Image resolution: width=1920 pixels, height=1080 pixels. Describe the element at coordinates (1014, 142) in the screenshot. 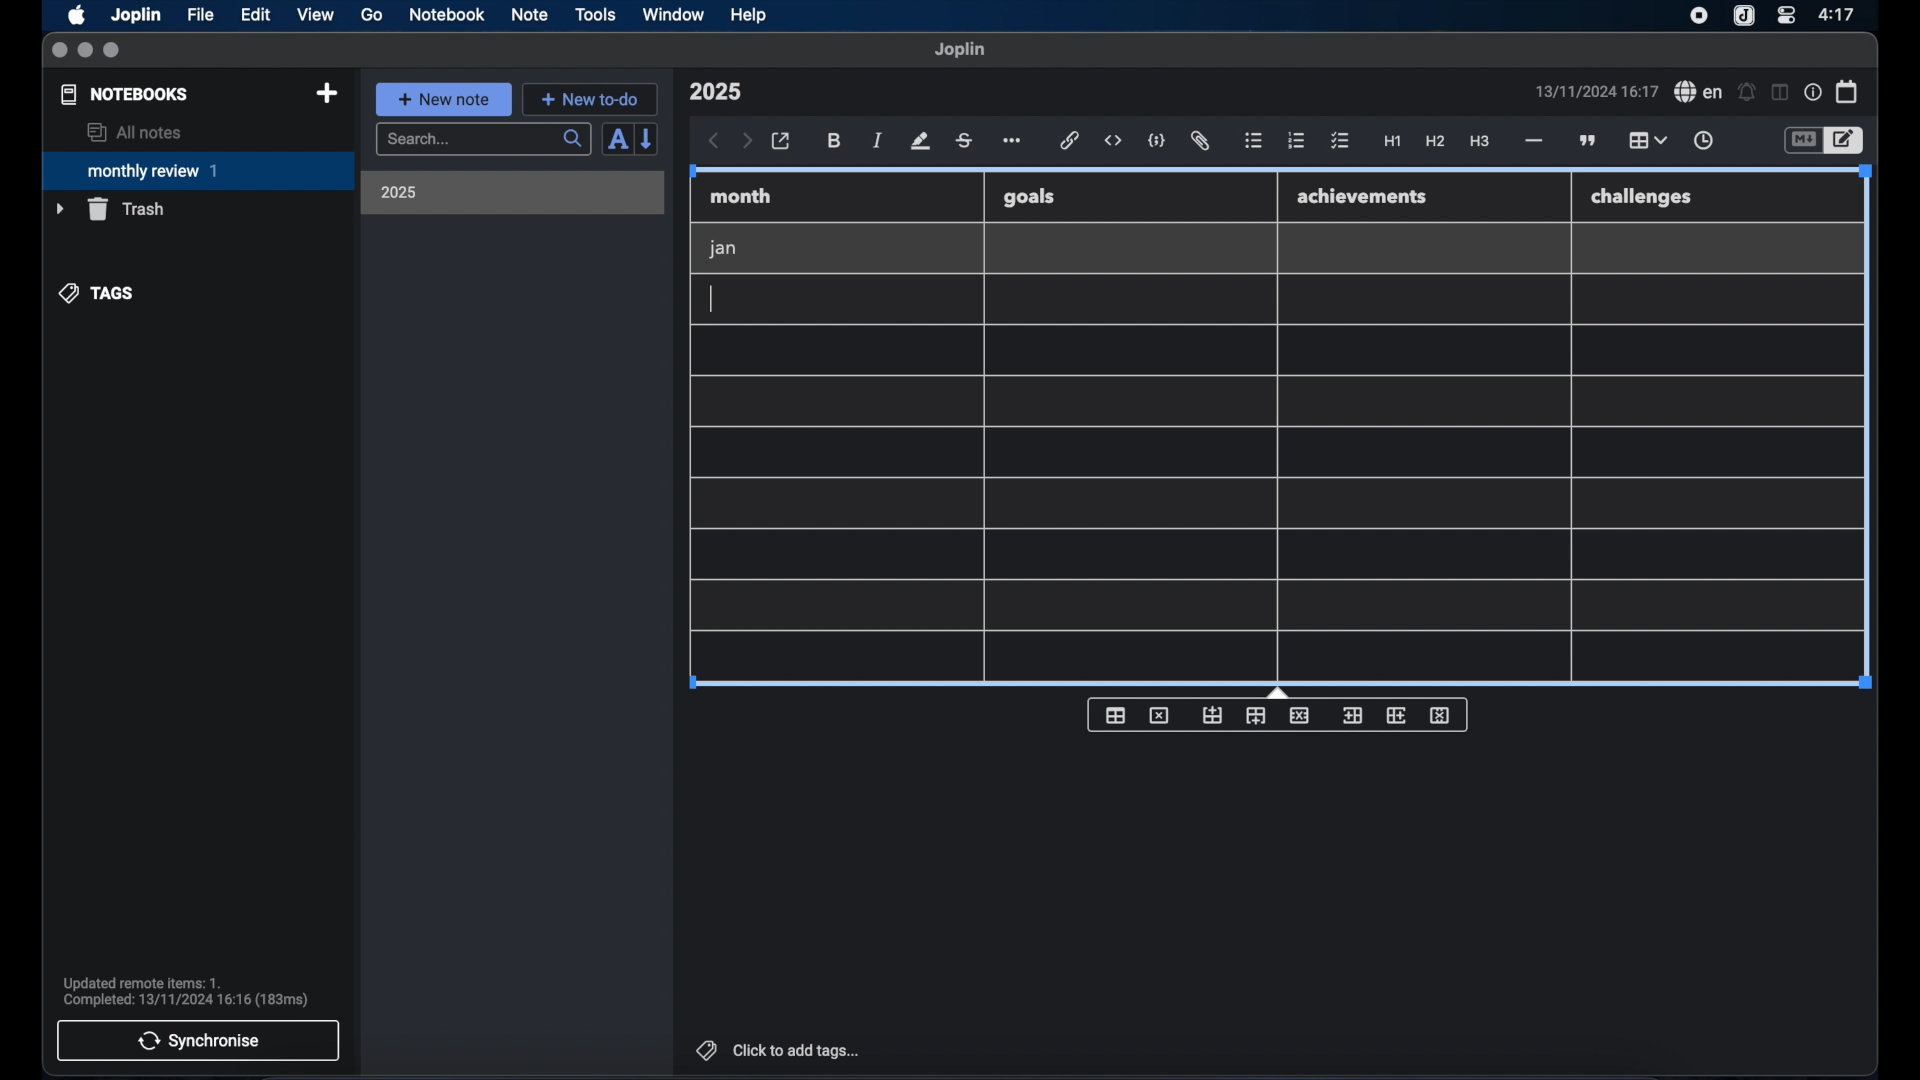

I see `more options` at that location.